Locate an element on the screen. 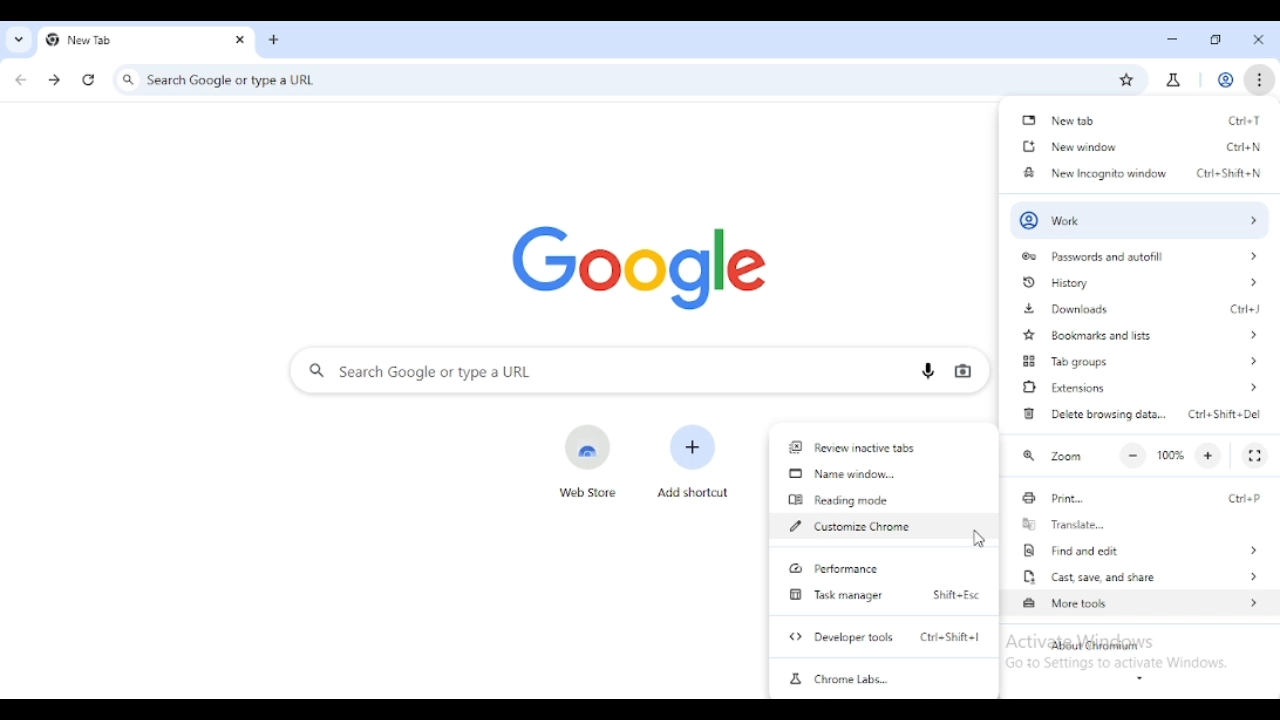  cursor is located at coordinates (978, 538).